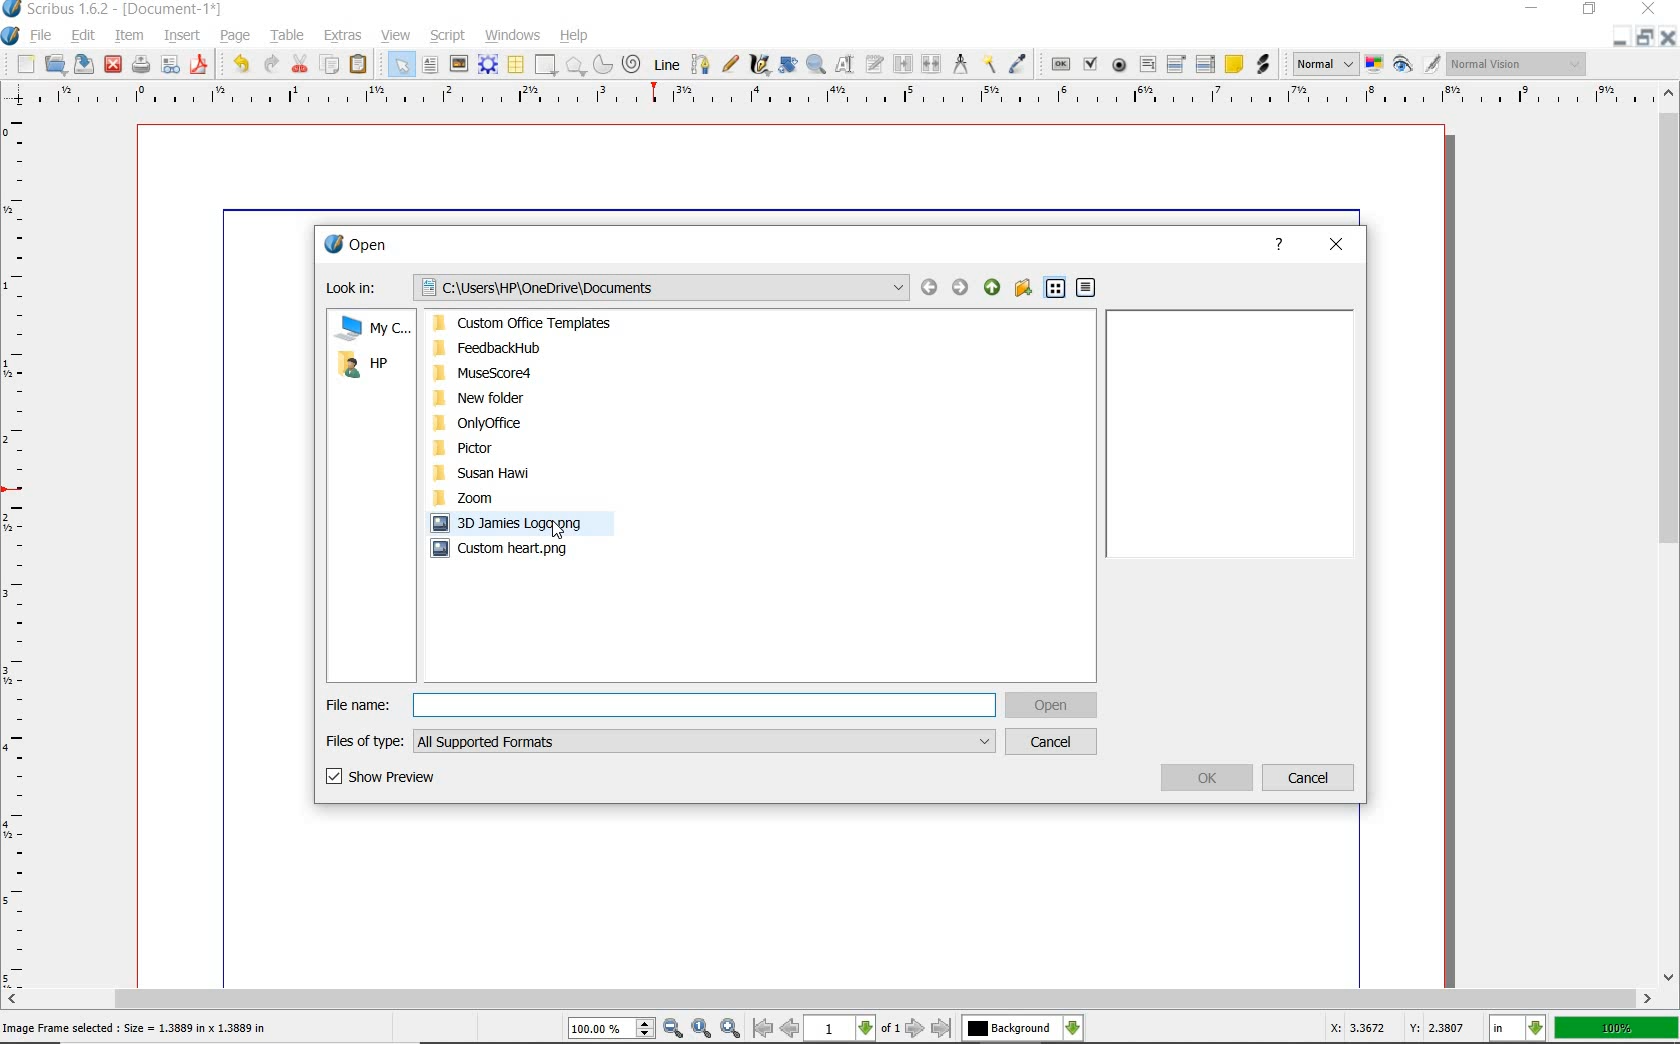  I want to click on Close, so click(1670, 37).